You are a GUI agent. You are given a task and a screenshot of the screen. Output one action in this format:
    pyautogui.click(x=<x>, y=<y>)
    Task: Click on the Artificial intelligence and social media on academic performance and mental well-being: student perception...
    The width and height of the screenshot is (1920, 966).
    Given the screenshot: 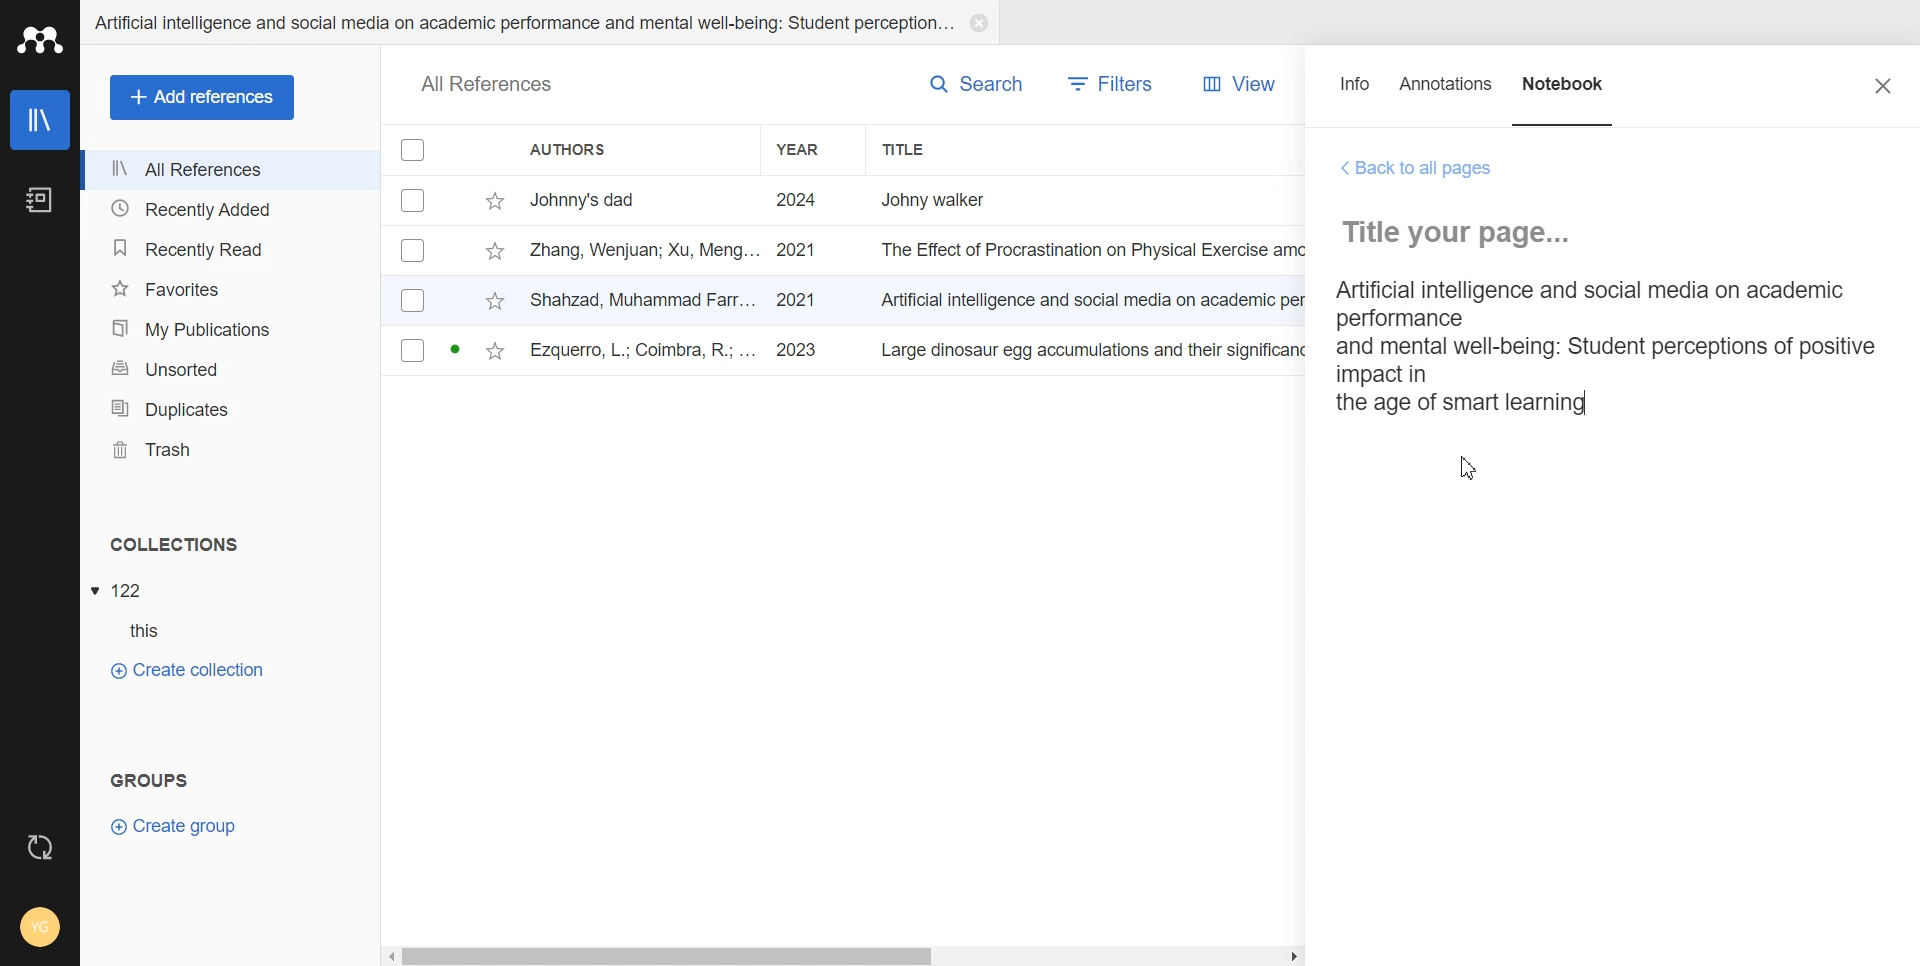 What is the action you would take?
    pyautogui.click(x=522, y=23)
    